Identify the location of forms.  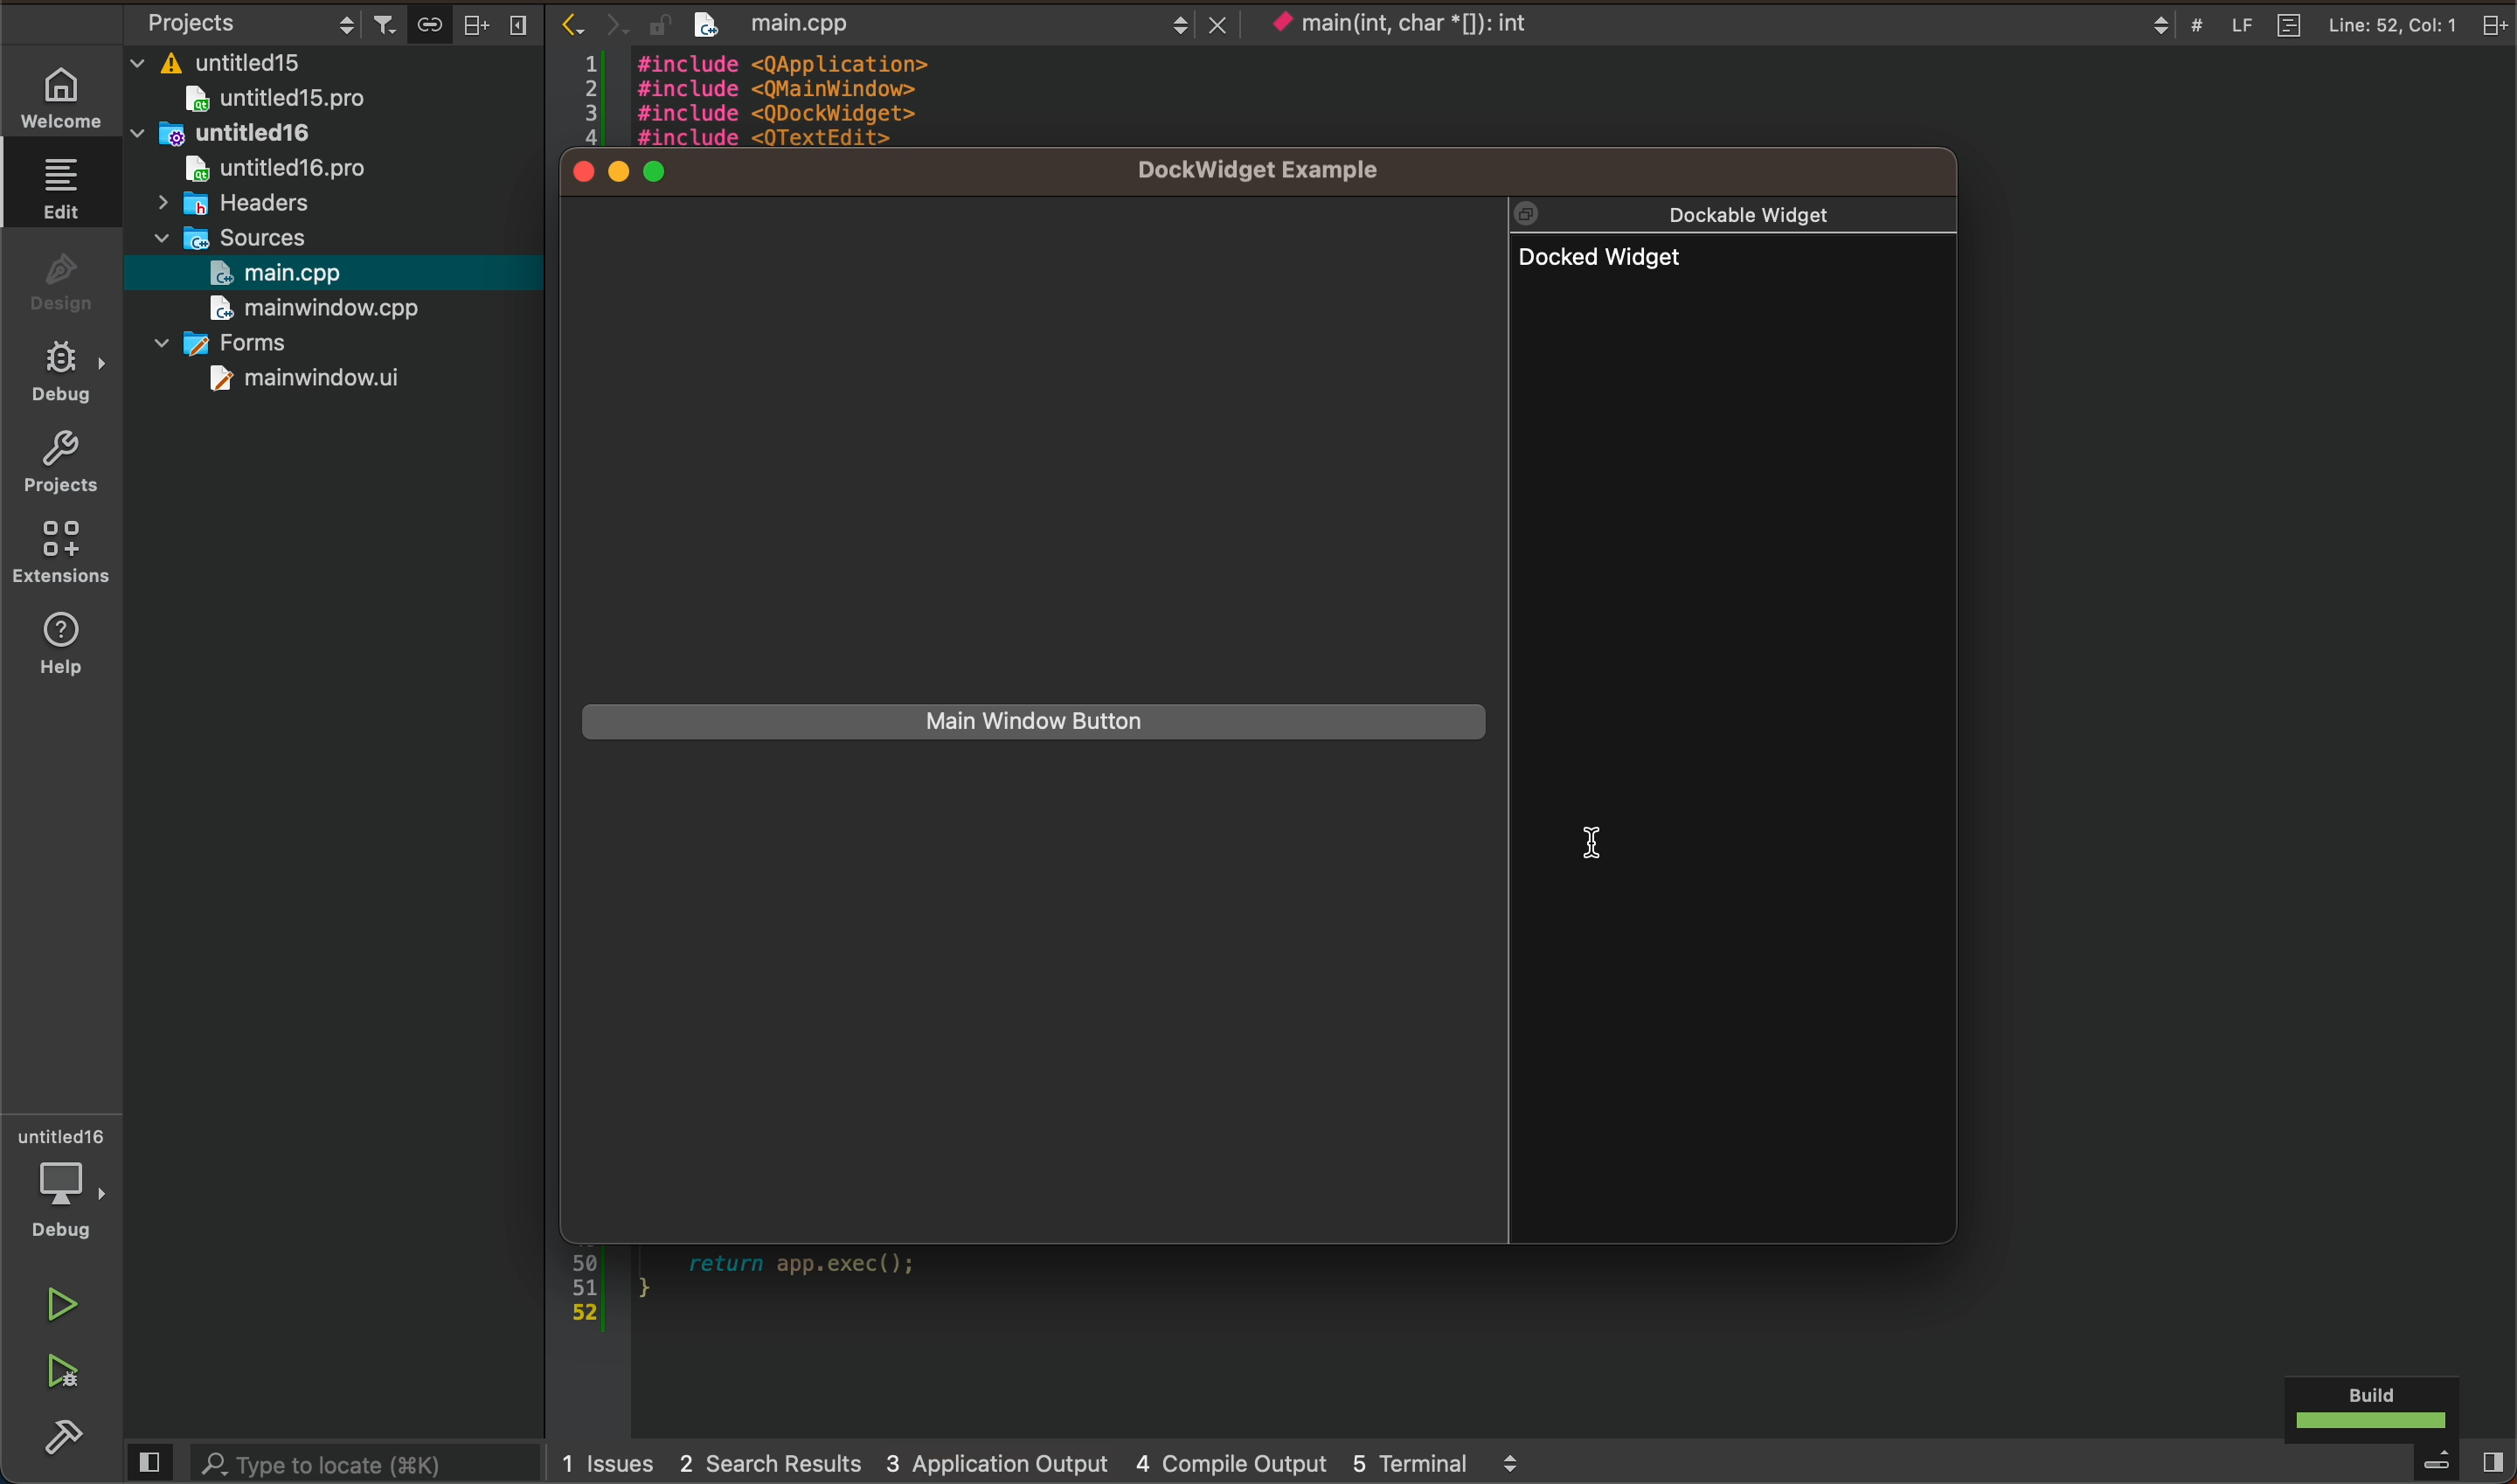
(240, 342).